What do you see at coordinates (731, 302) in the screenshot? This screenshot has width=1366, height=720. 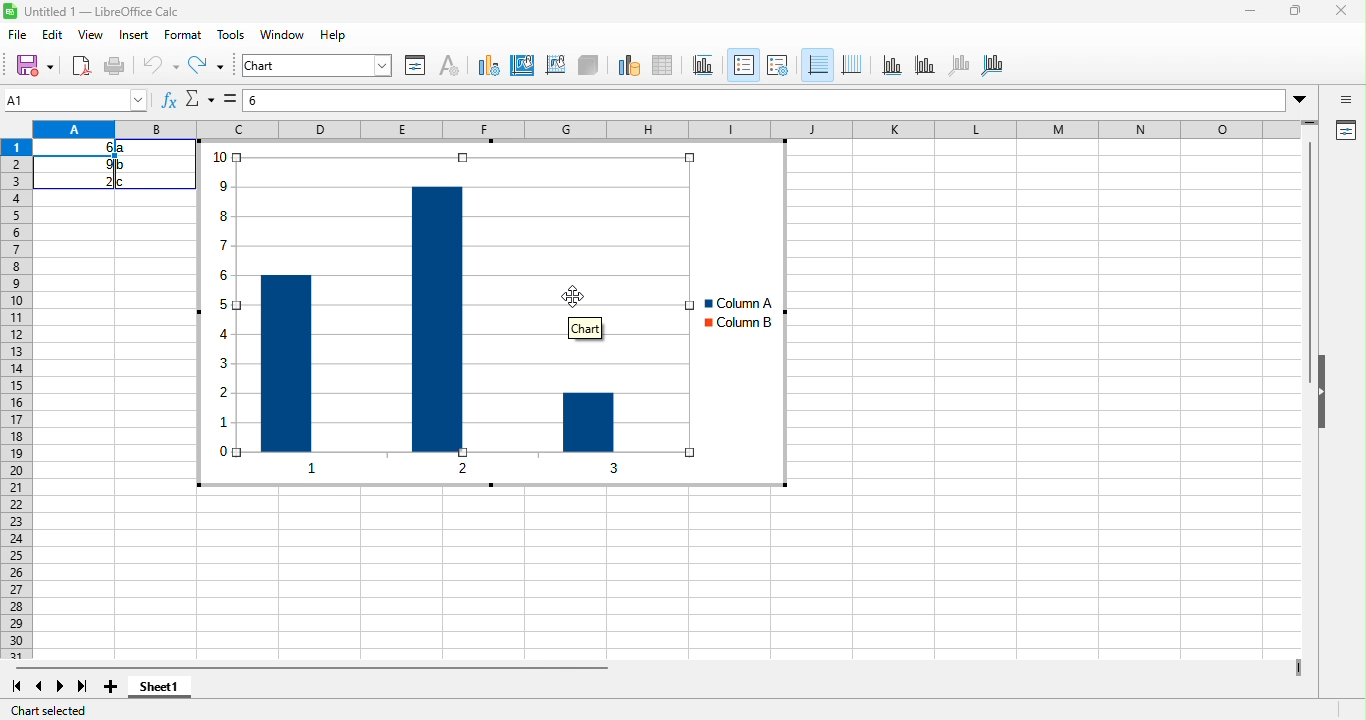 I see `columnA` at bounding box center [731, 302].